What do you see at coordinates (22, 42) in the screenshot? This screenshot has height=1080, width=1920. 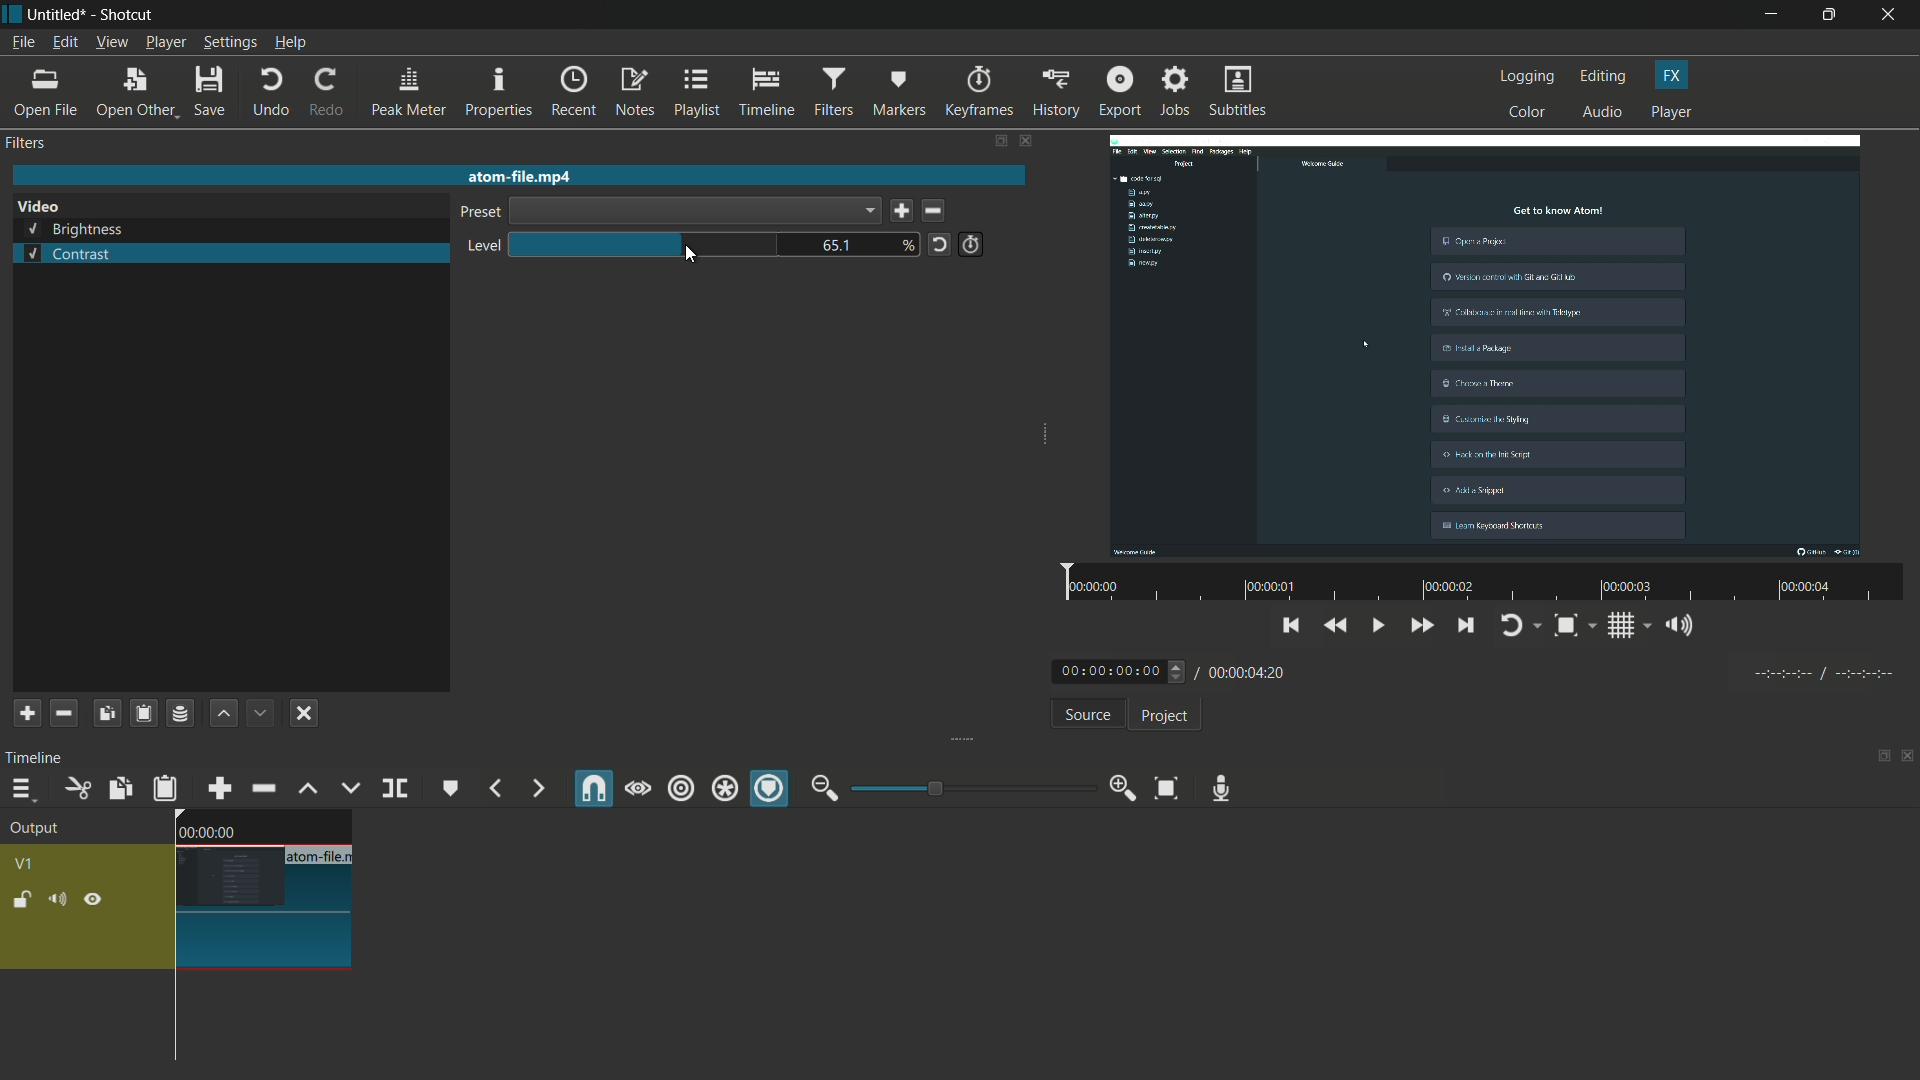 I see `file menu` at bounding box center [22, 42].